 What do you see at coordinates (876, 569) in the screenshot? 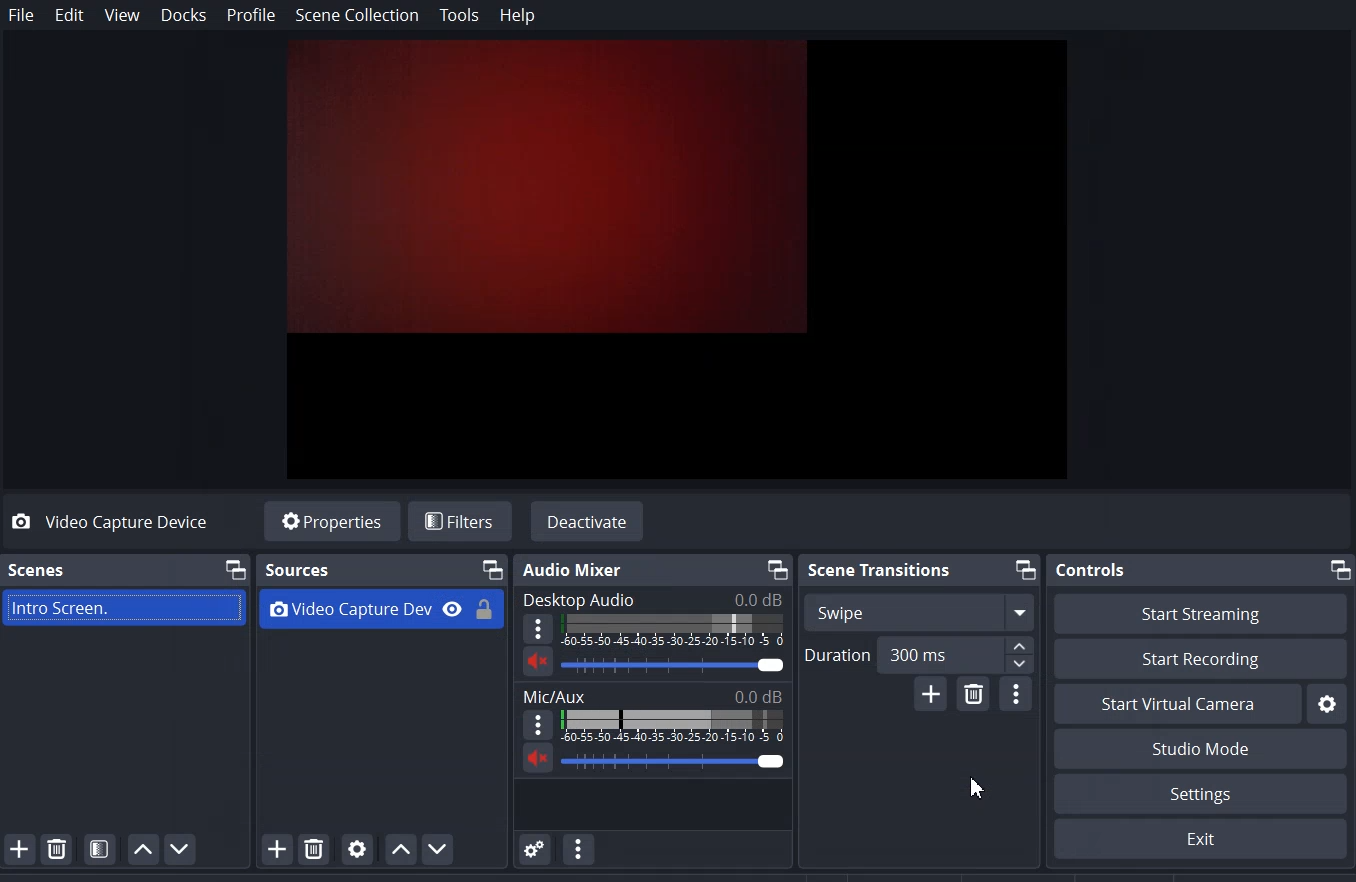
I see `Scene Transitions` at bounding box center [876, 569].